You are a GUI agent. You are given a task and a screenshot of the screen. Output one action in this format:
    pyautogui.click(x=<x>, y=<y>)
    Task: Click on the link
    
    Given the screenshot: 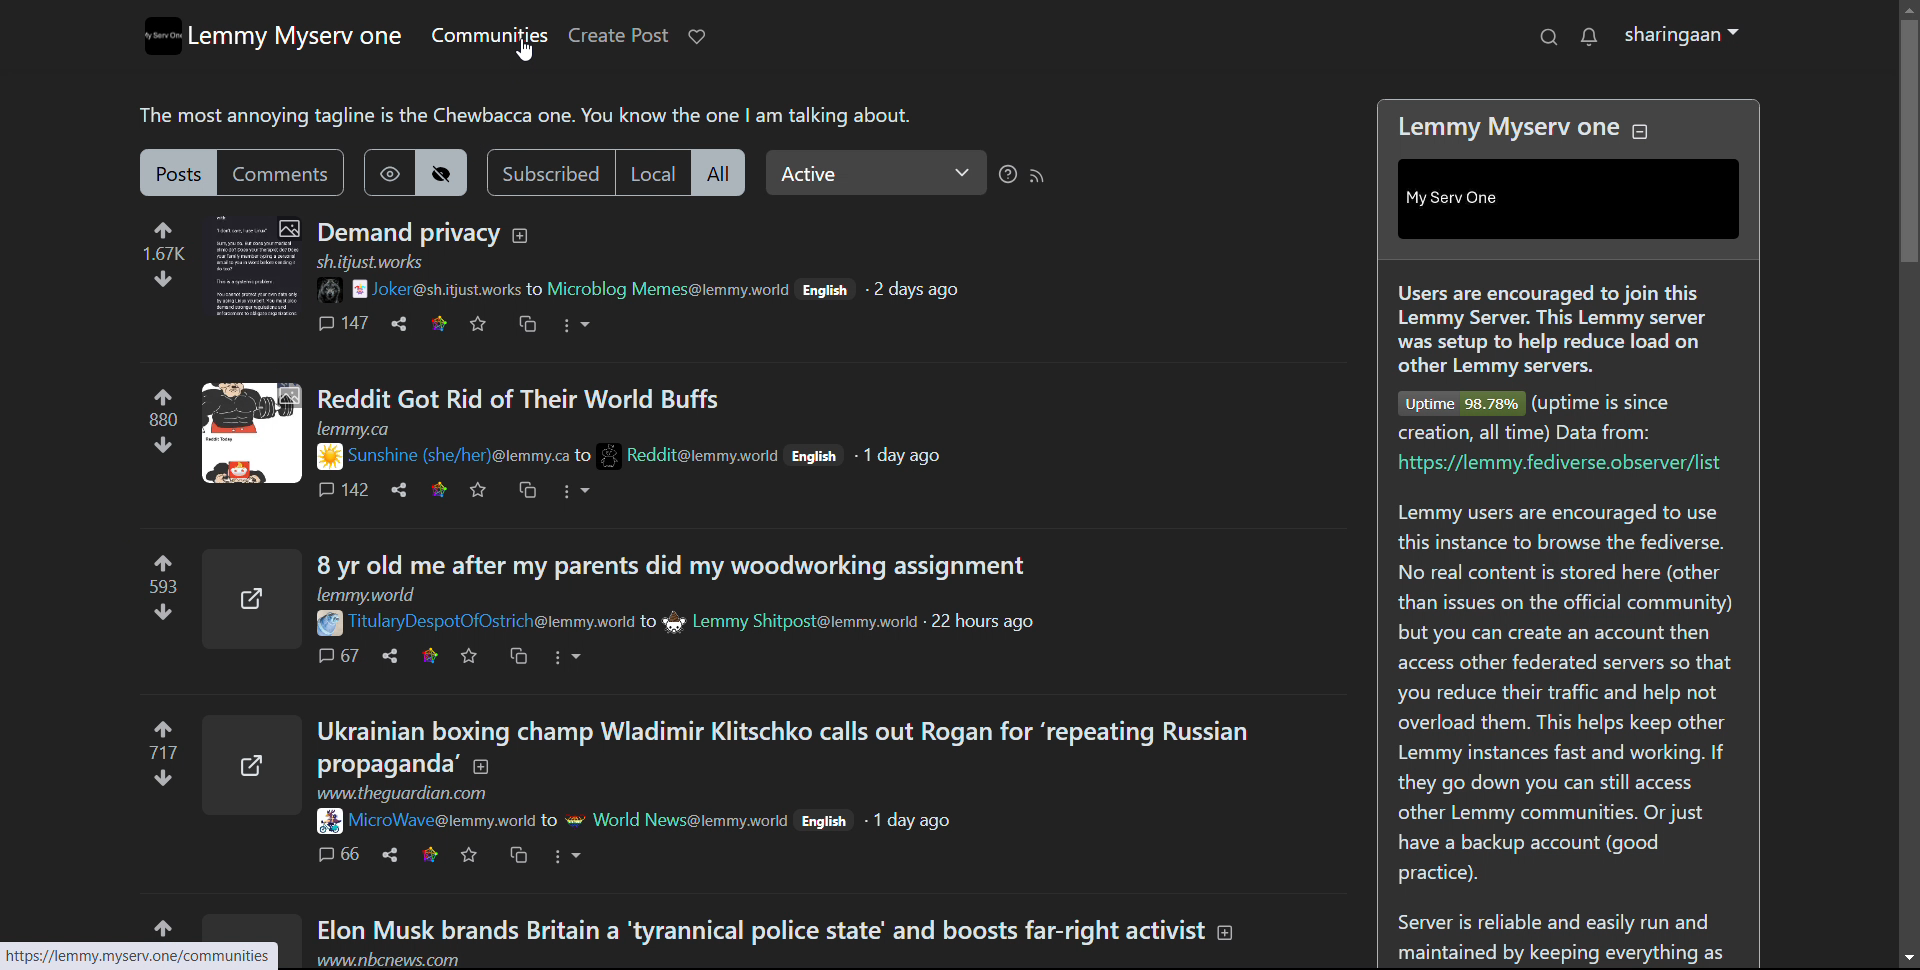 What is the action you would take?
    pyautogui.click(x=439, y=324)
    